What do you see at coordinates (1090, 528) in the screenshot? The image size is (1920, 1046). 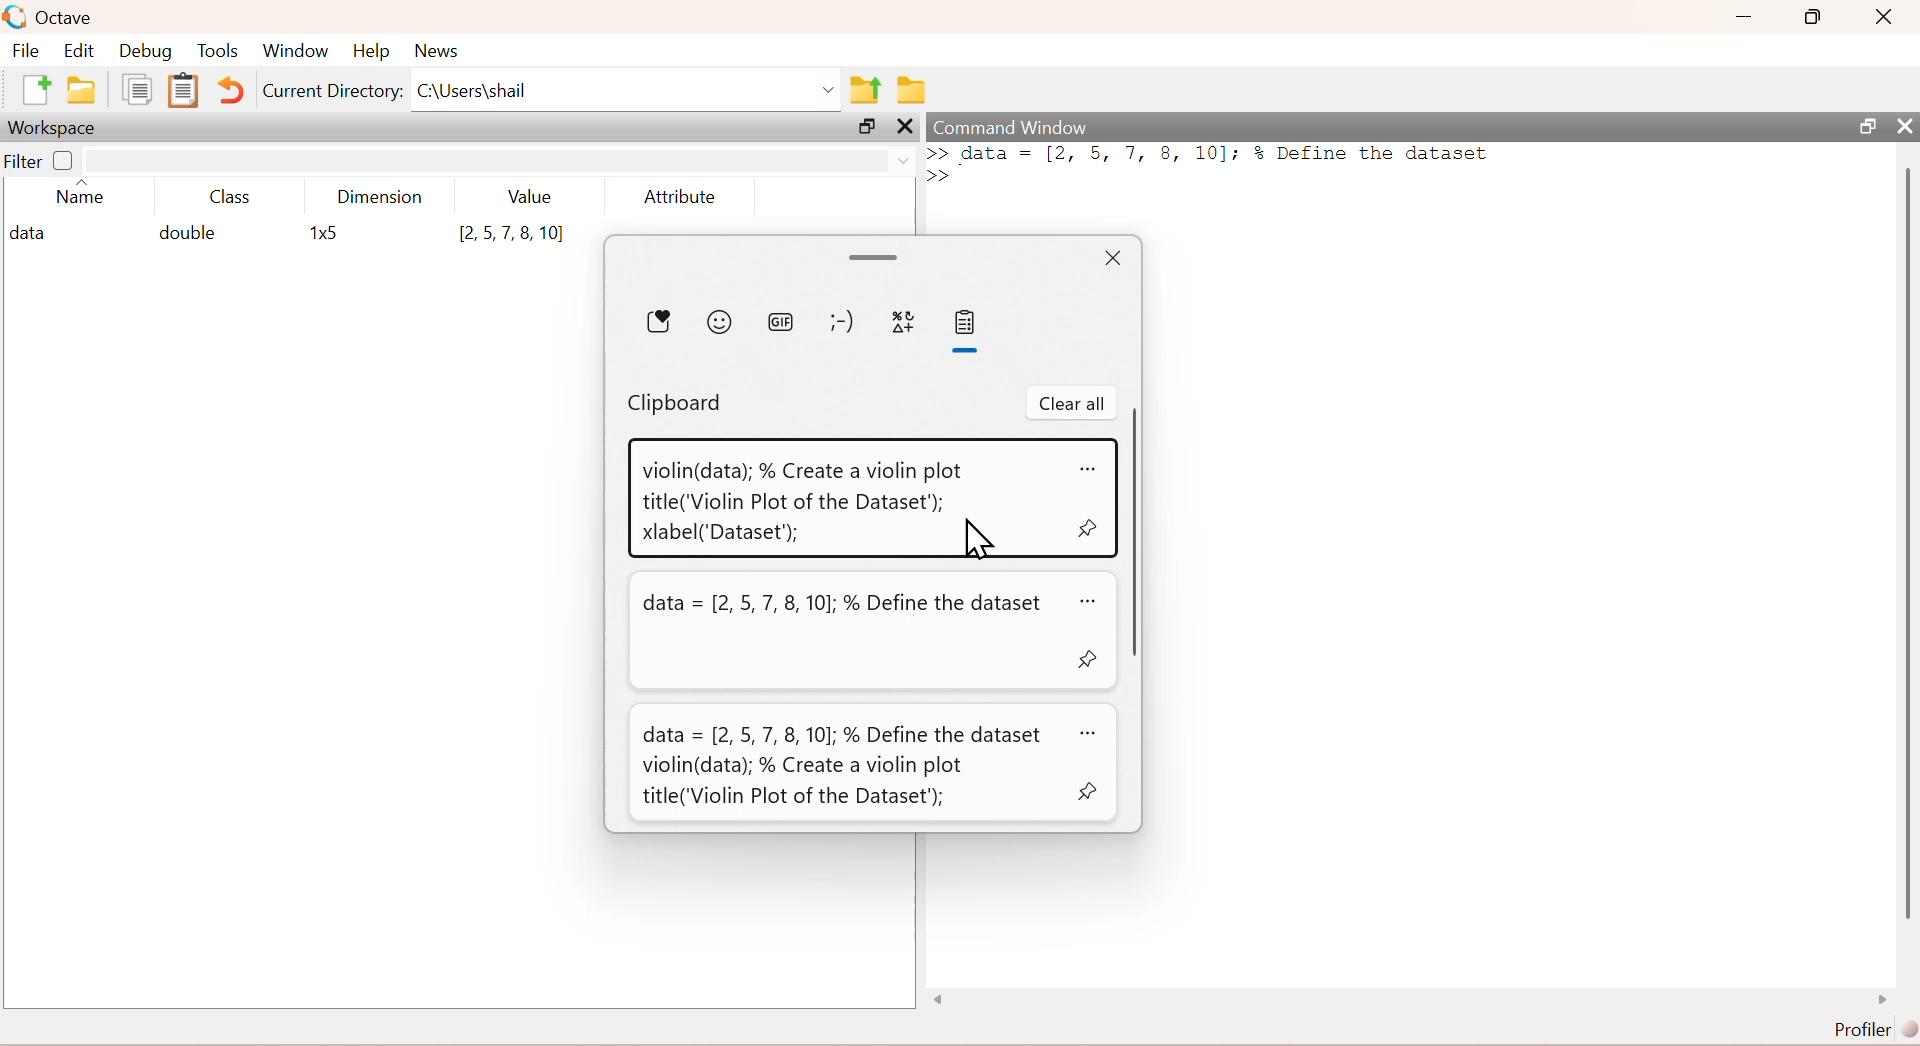 I see `pin` at bounding box center [1090, 528].